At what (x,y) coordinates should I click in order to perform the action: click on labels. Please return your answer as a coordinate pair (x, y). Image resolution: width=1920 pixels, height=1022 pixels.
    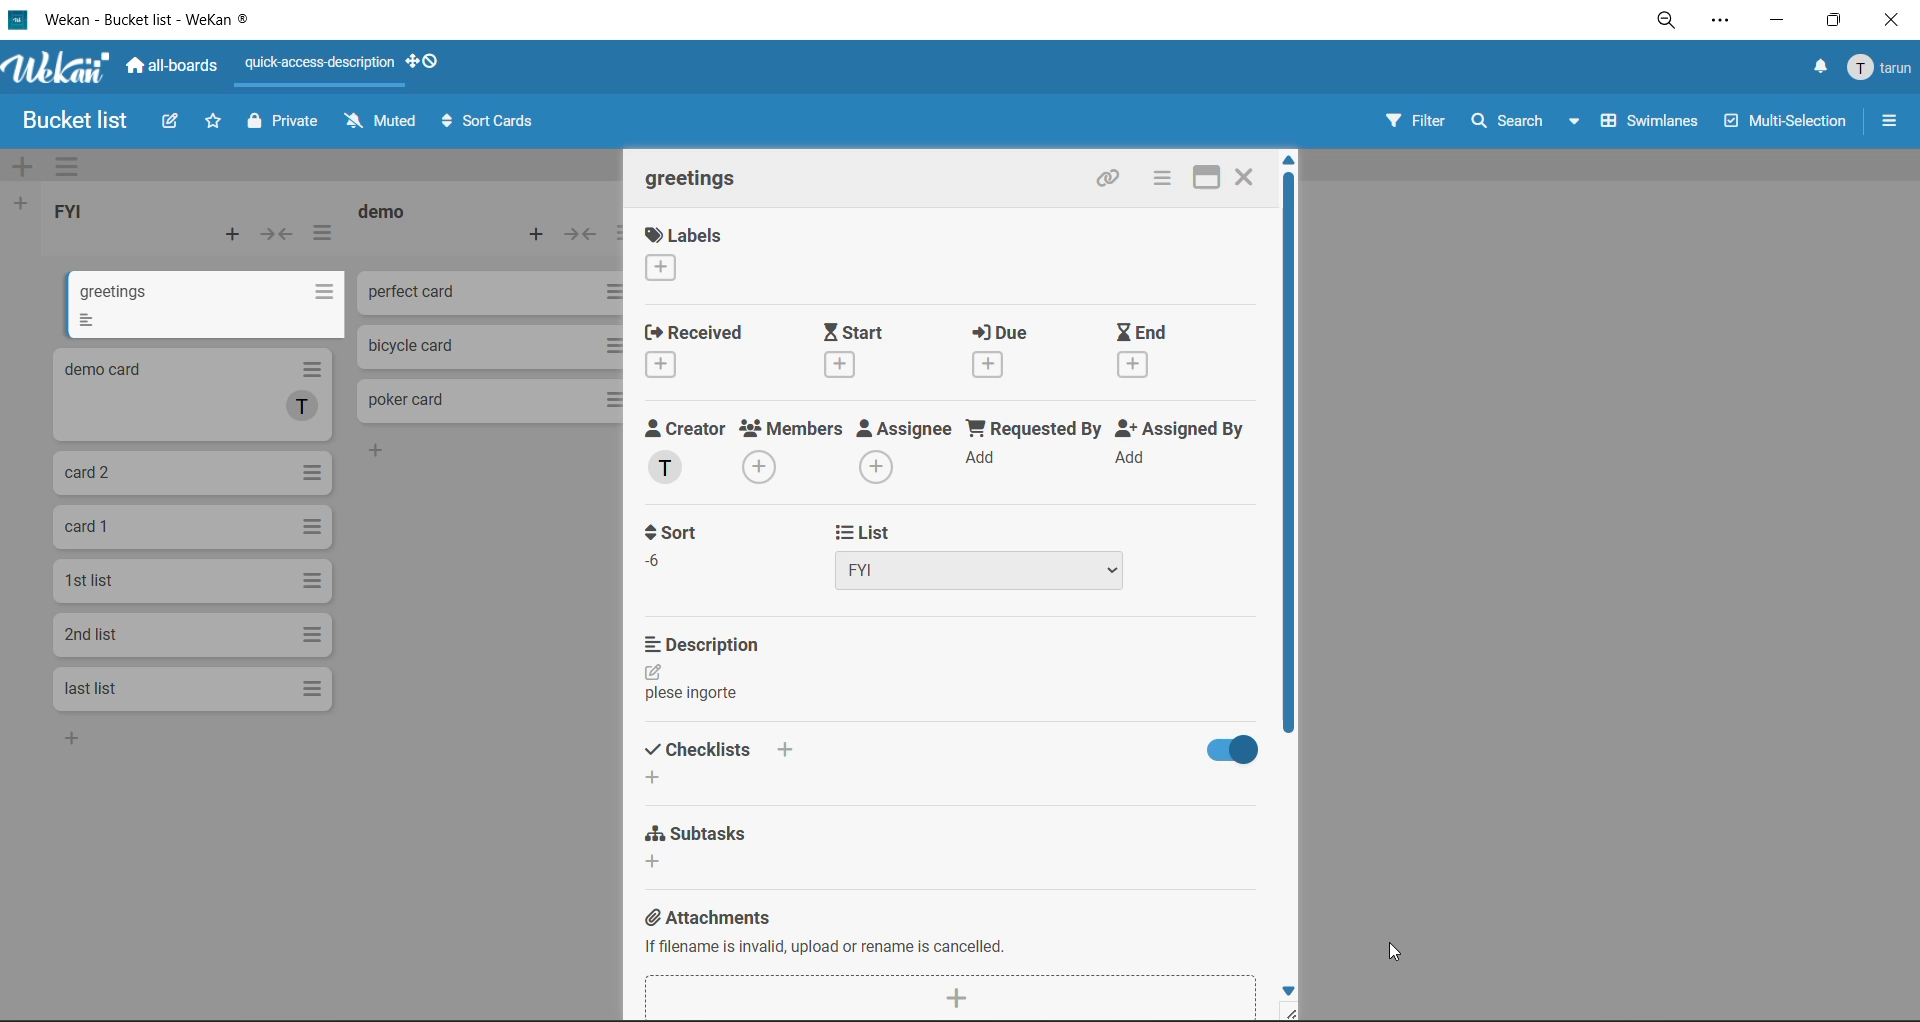
    Looking at the image, I should click on (678, 249).